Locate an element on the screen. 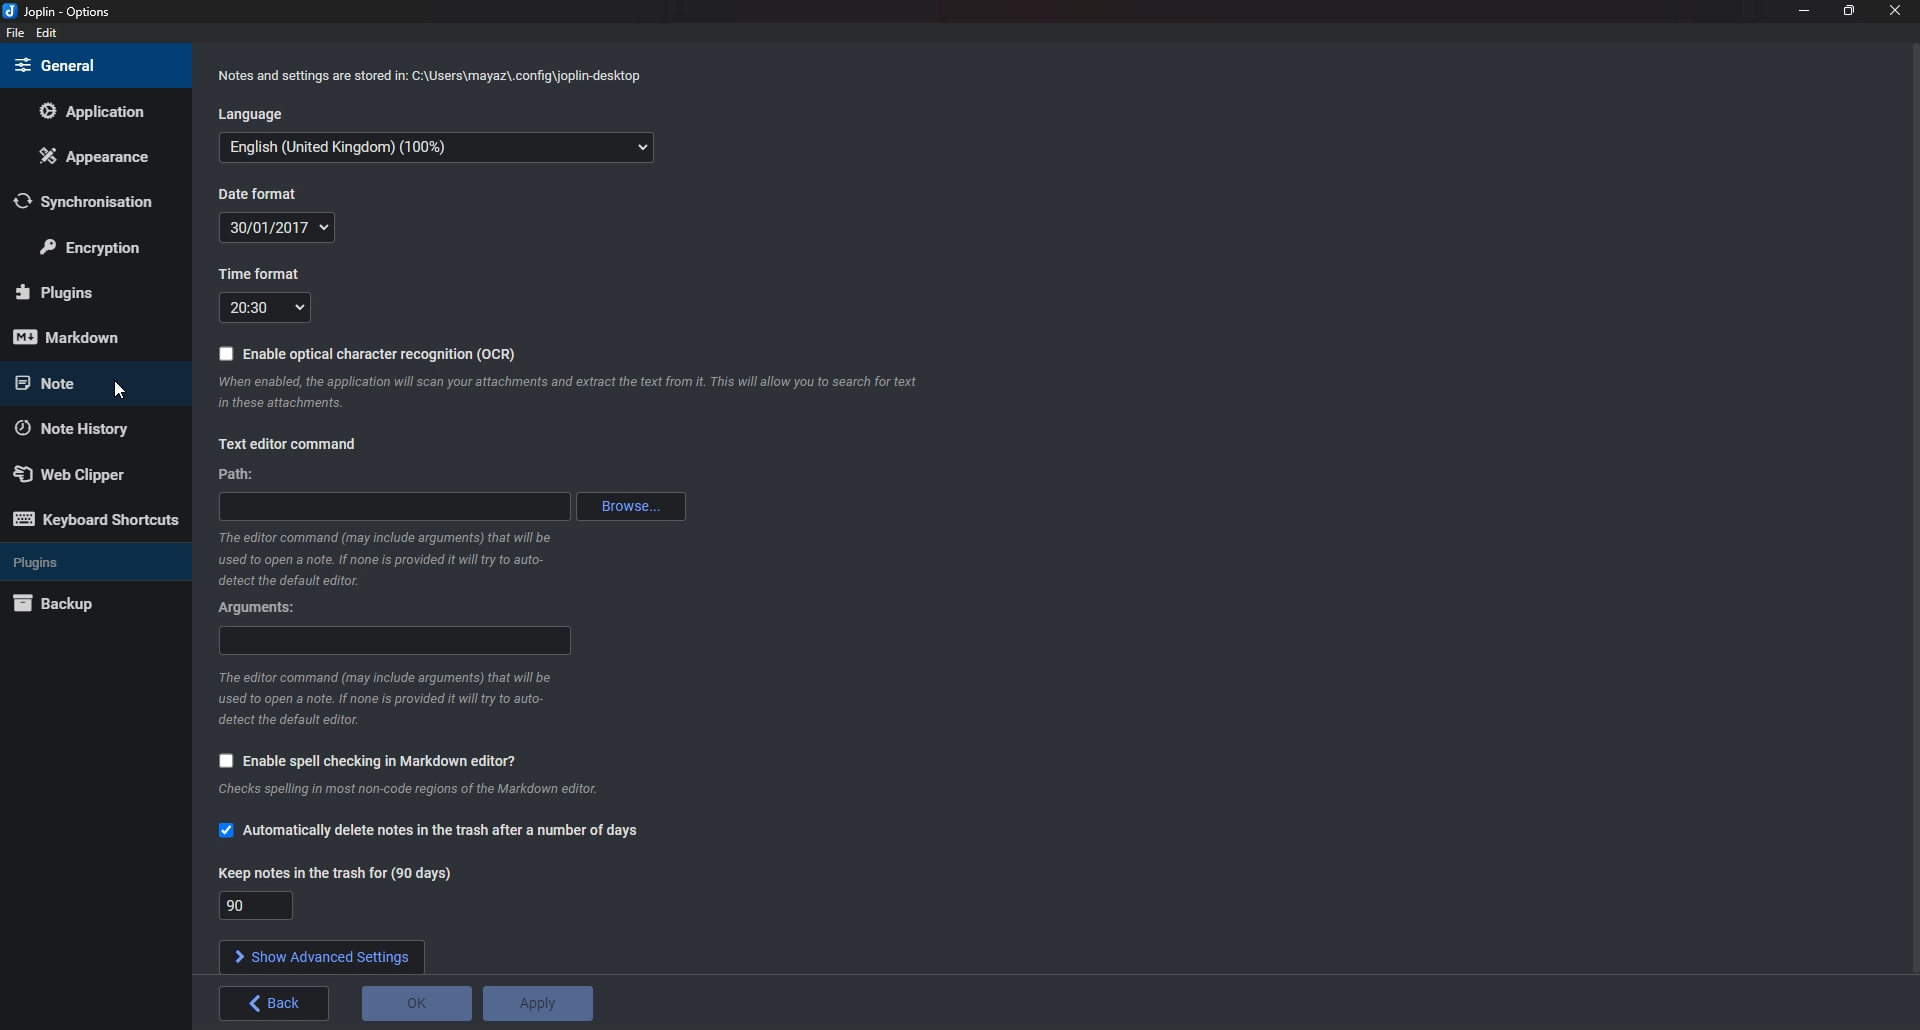 This screenshot has width=1920, height=1030. file is located at coordinates (14, 34).